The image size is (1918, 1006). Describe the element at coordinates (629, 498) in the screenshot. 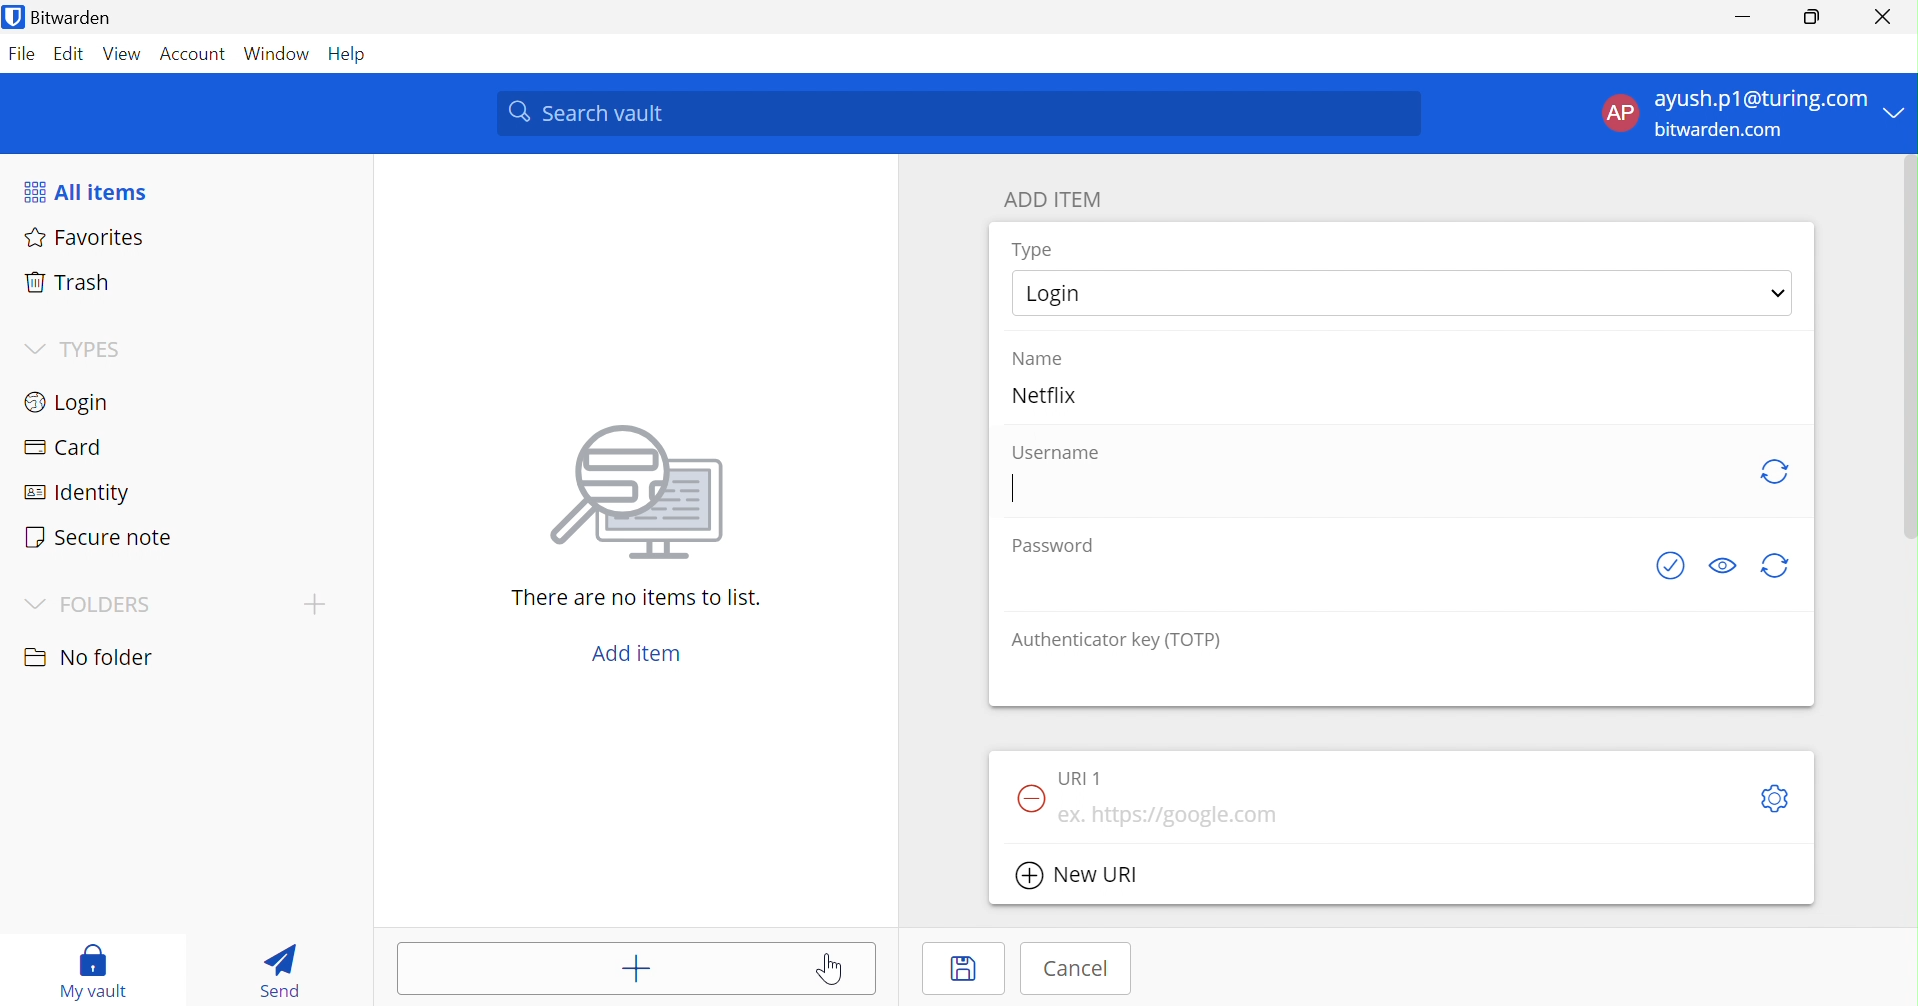

I see `image` at that location.